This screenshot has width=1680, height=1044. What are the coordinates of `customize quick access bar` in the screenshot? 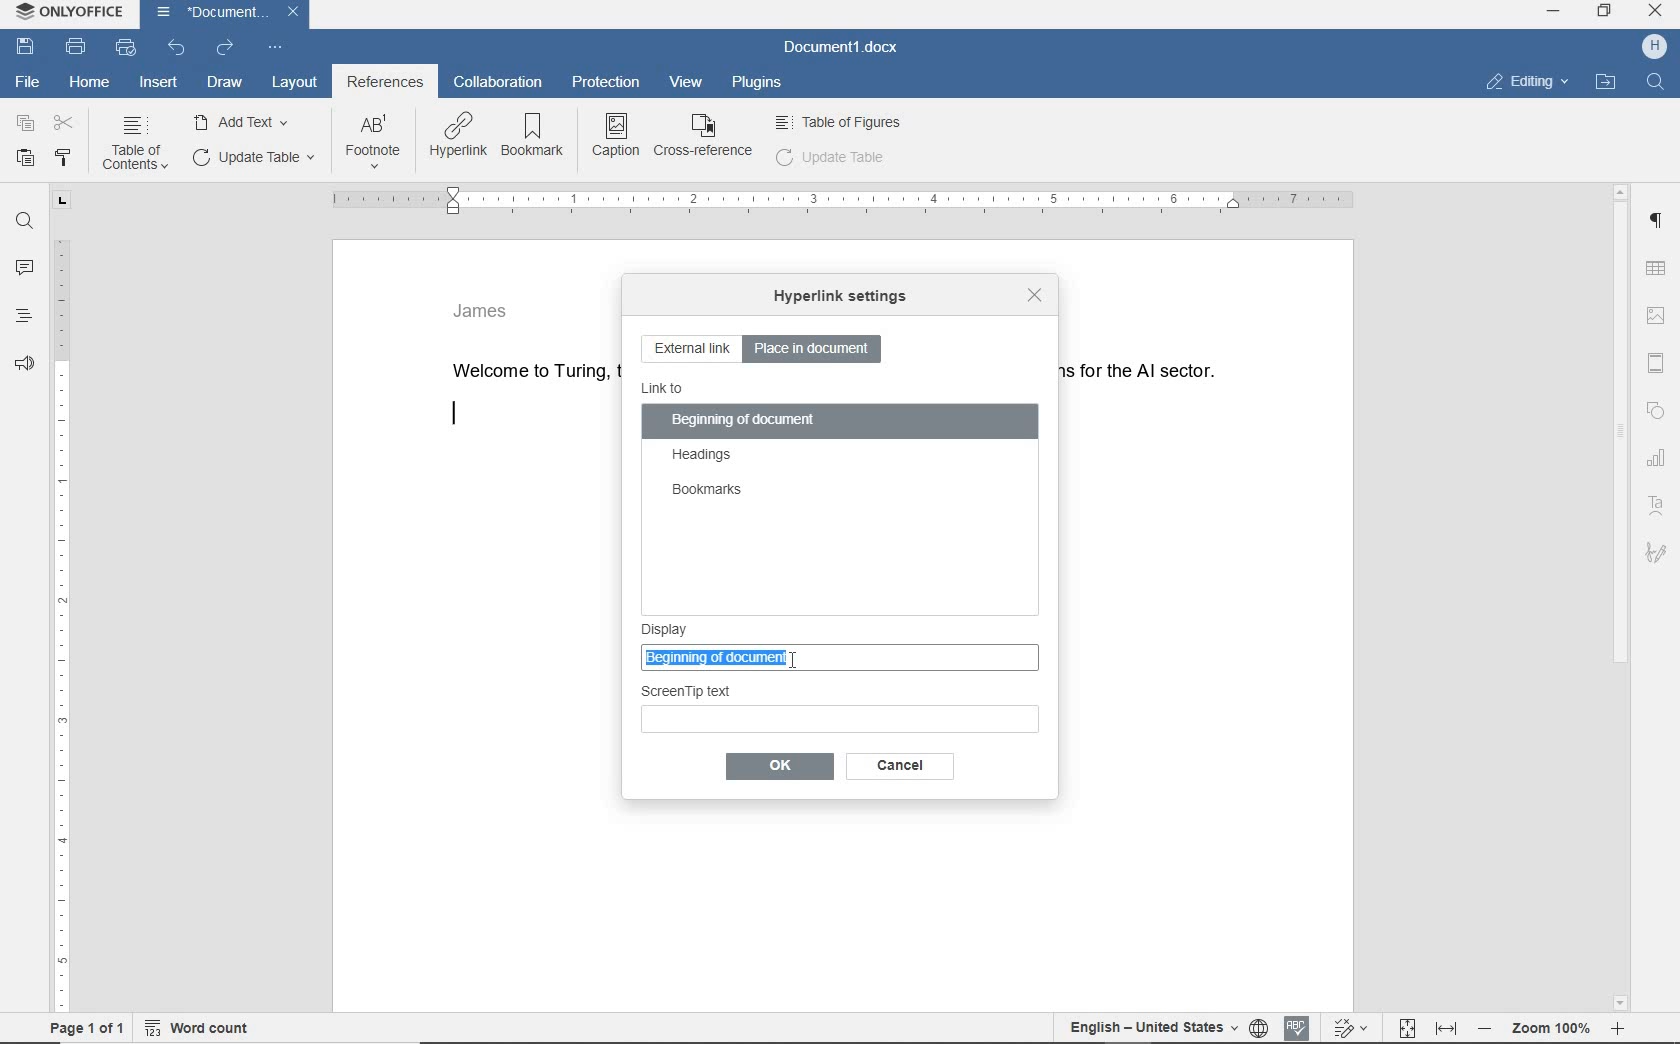 It's located at (273, 48).